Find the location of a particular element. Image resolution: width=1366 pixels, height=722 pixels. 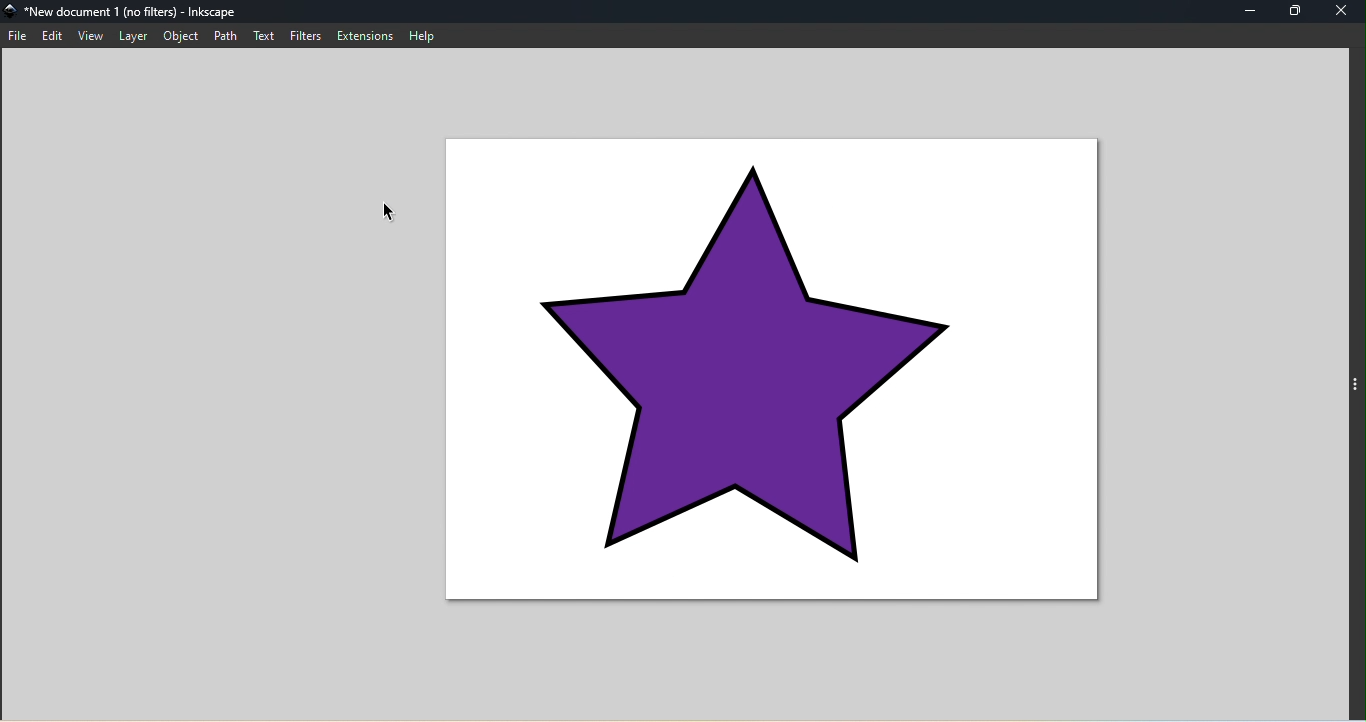

Maximize is located at coordinates (1297, 10).